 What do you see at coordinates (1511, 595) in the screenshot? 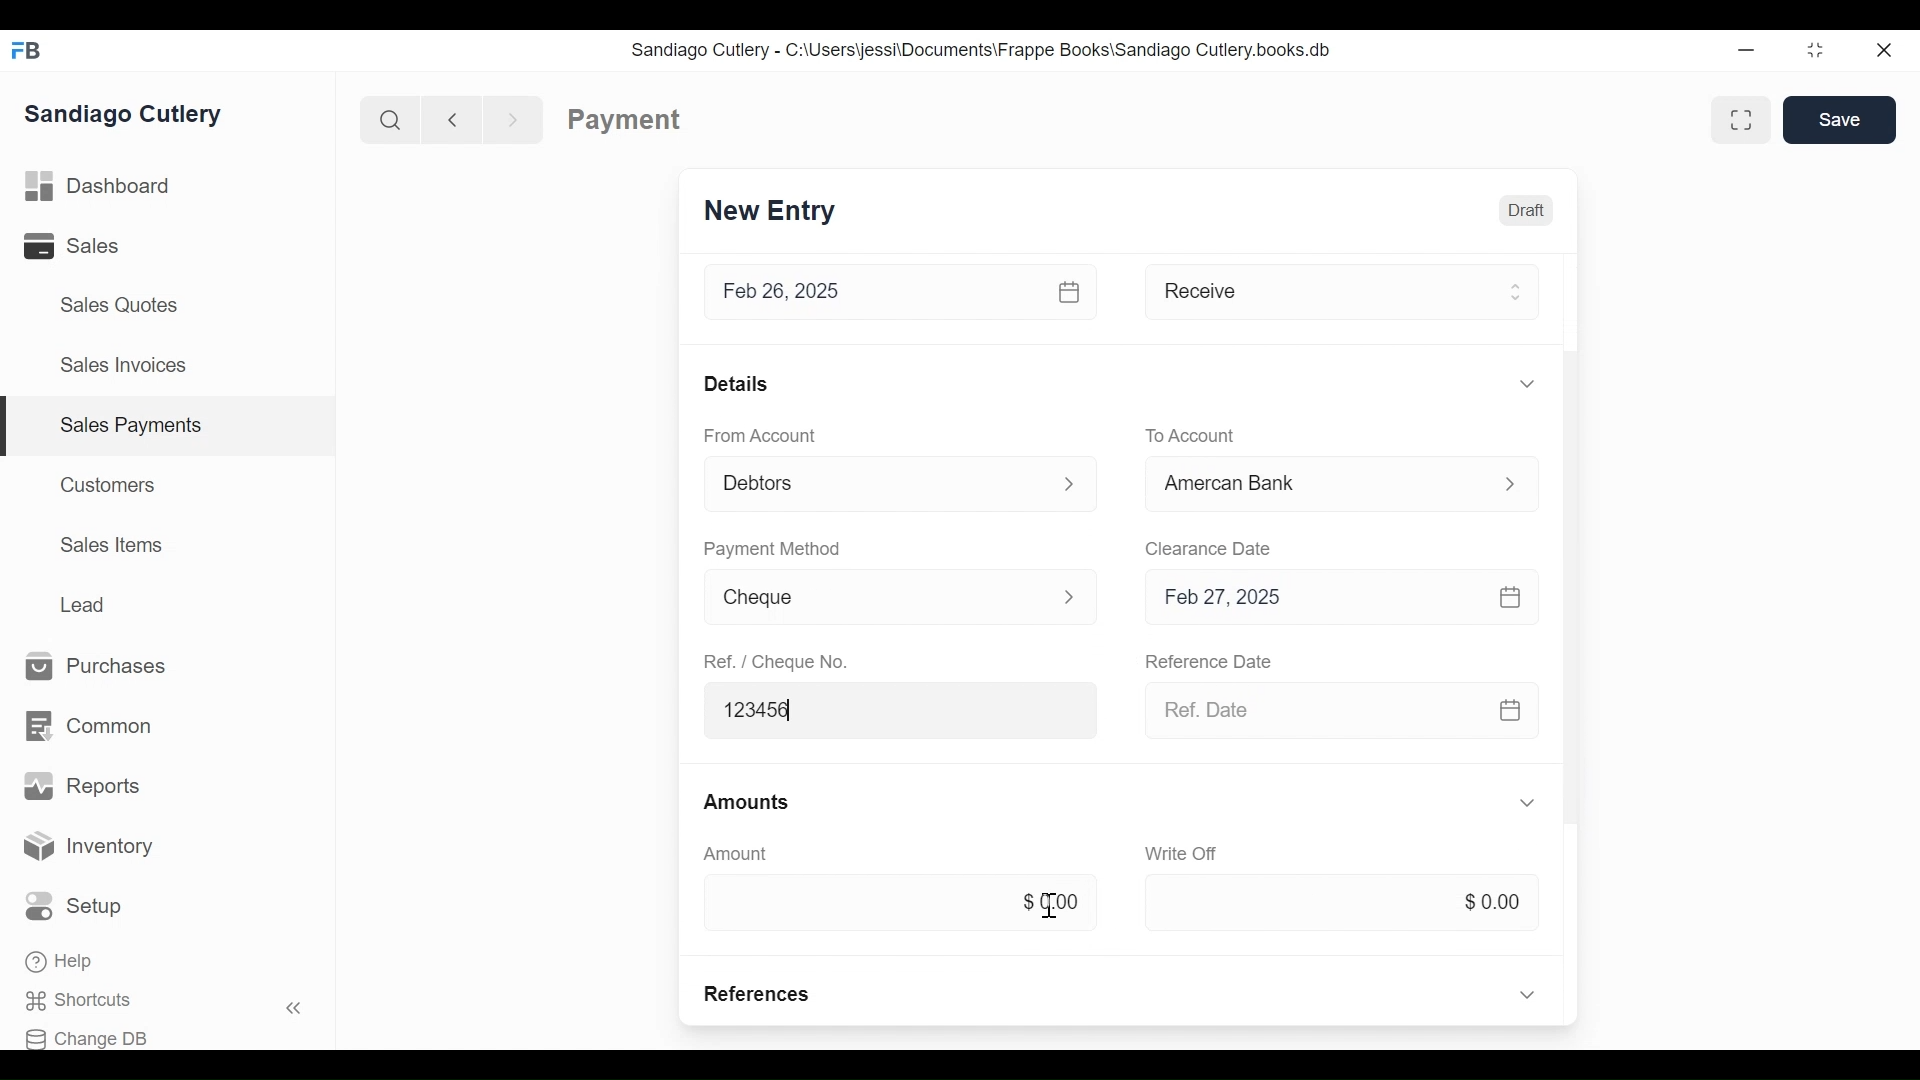
I see `Calendar` at bounding box center [1511, 595].